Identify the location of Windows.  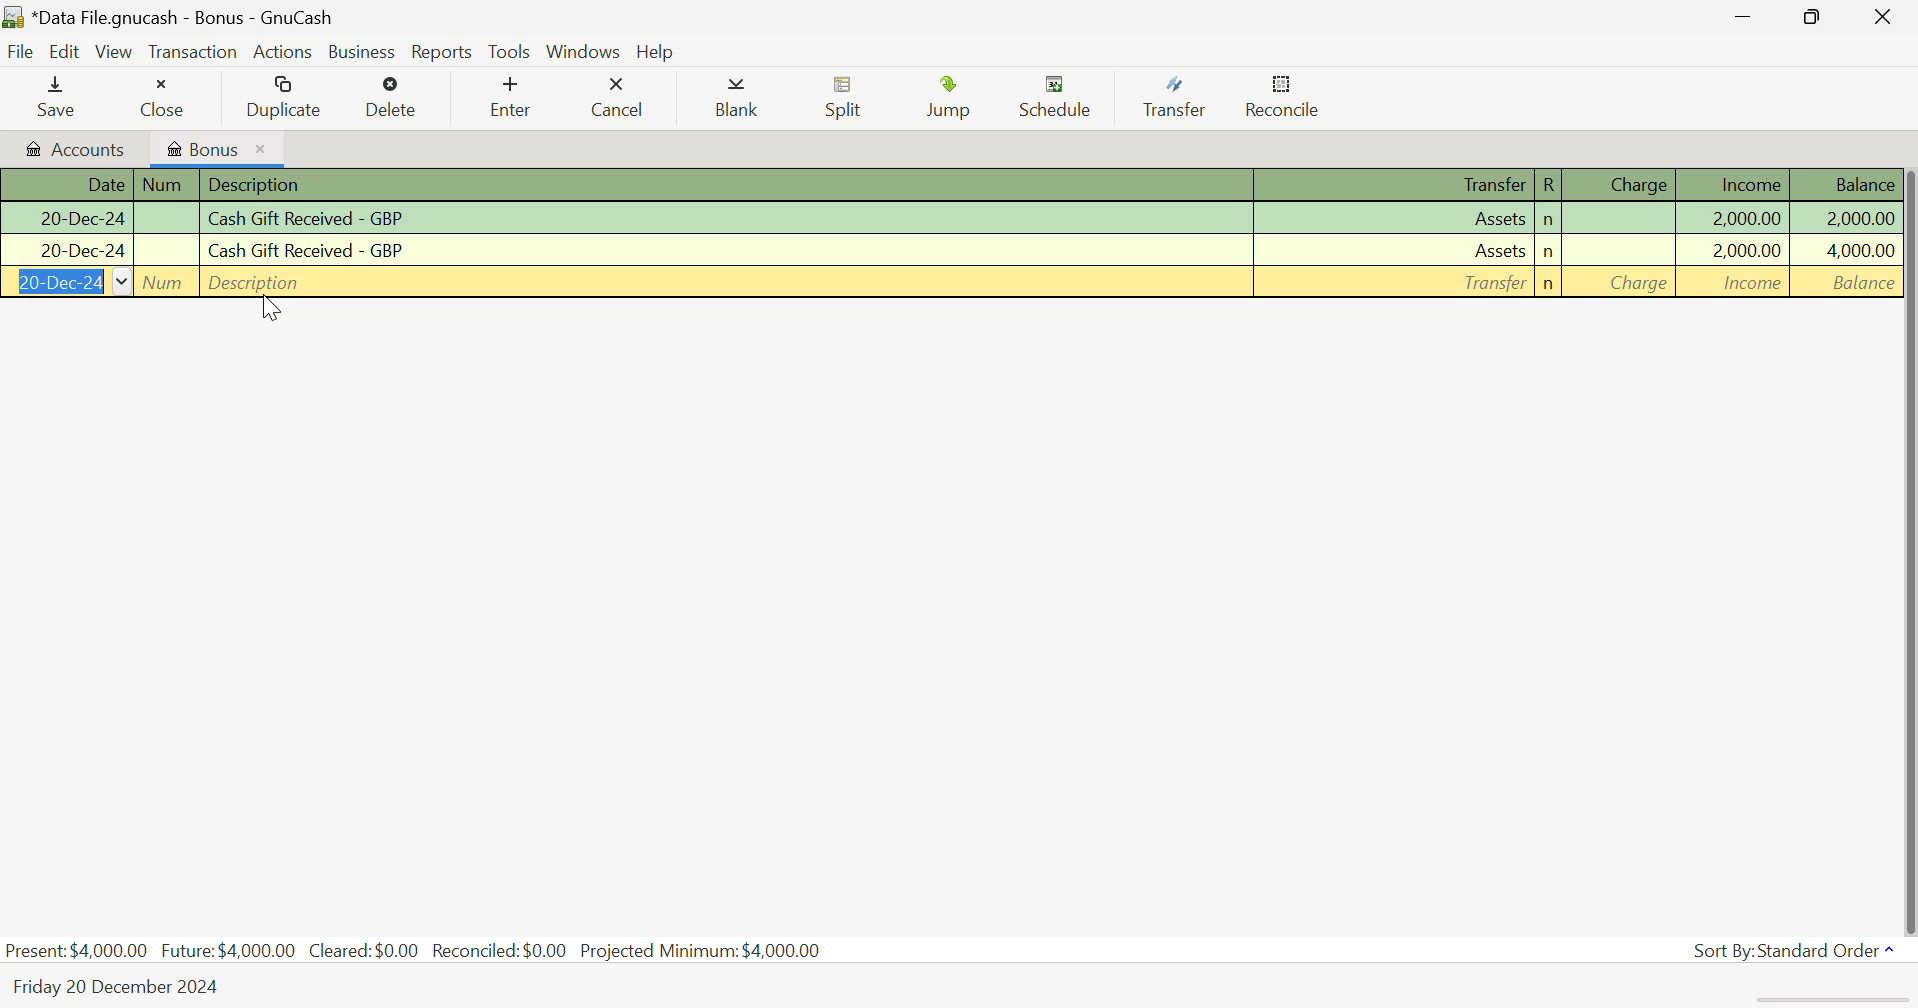
(584, 49).